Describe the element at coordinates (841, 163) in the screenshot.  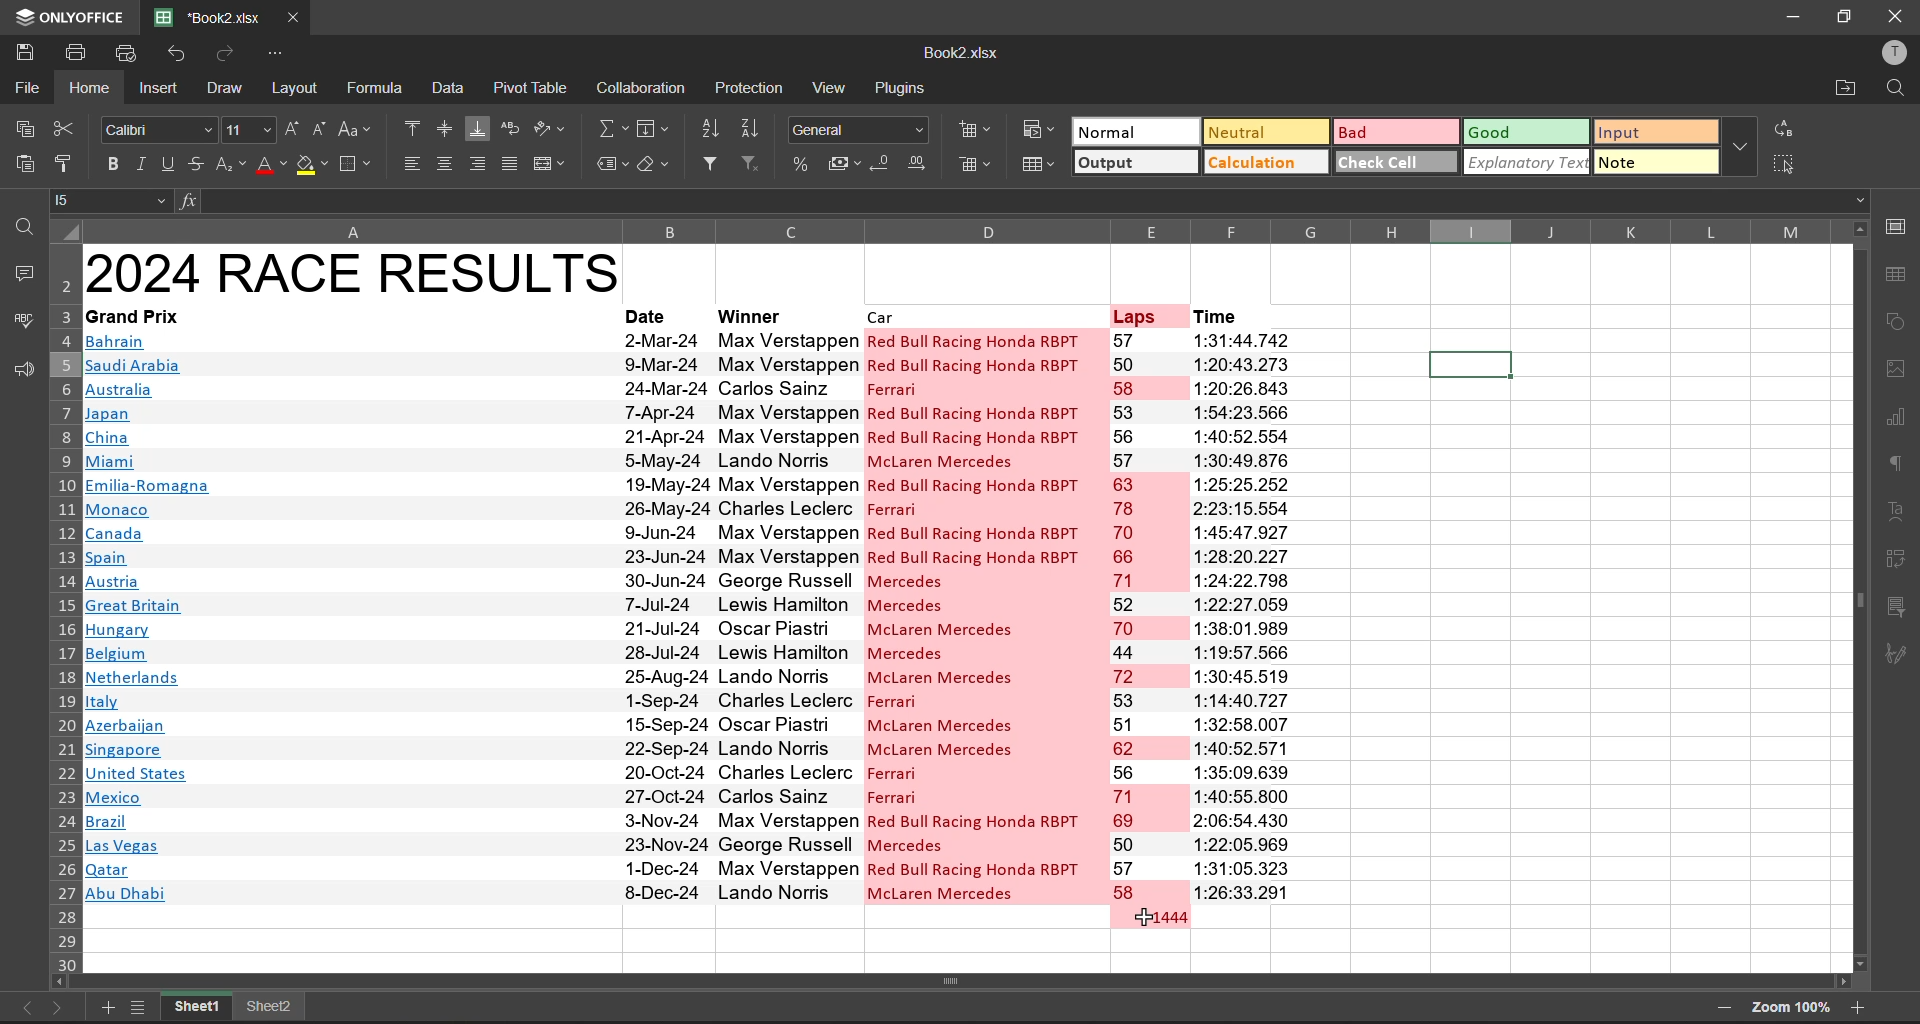
I see `accounting` at that location.